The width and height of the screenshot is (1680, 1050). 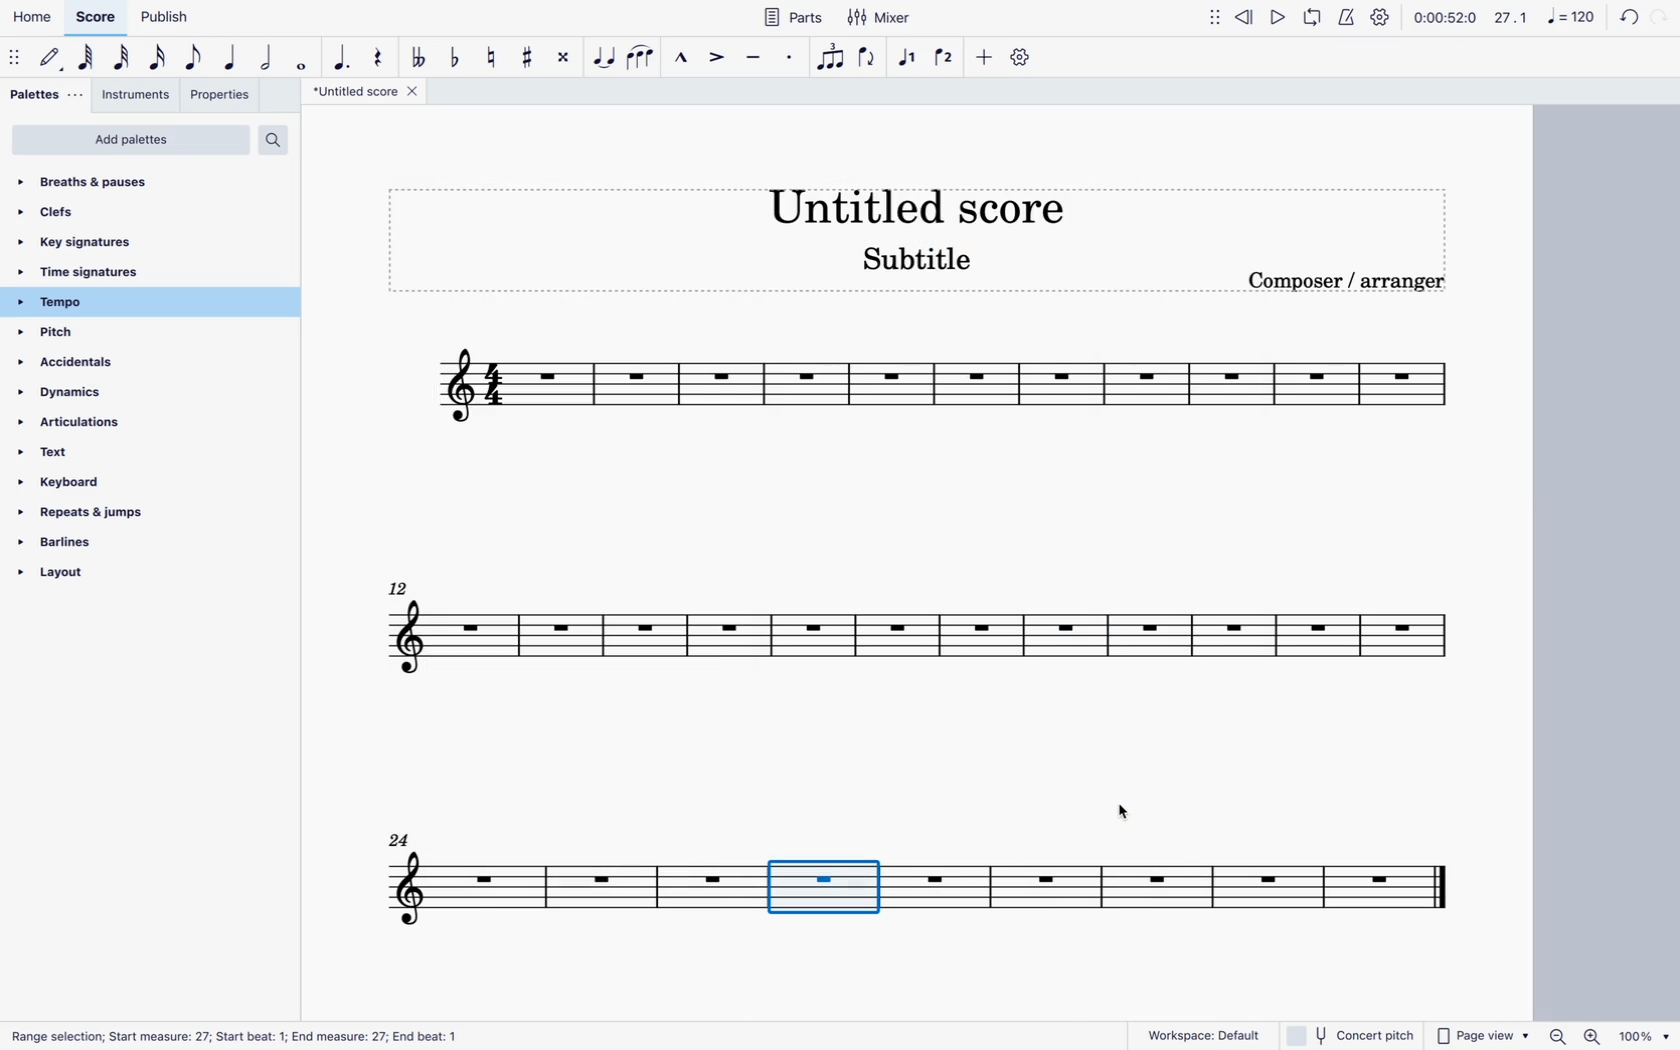 What do you see at coordinates (411, 95) in the screenshot?
I see `close tab` at bounding box center [411, 95].